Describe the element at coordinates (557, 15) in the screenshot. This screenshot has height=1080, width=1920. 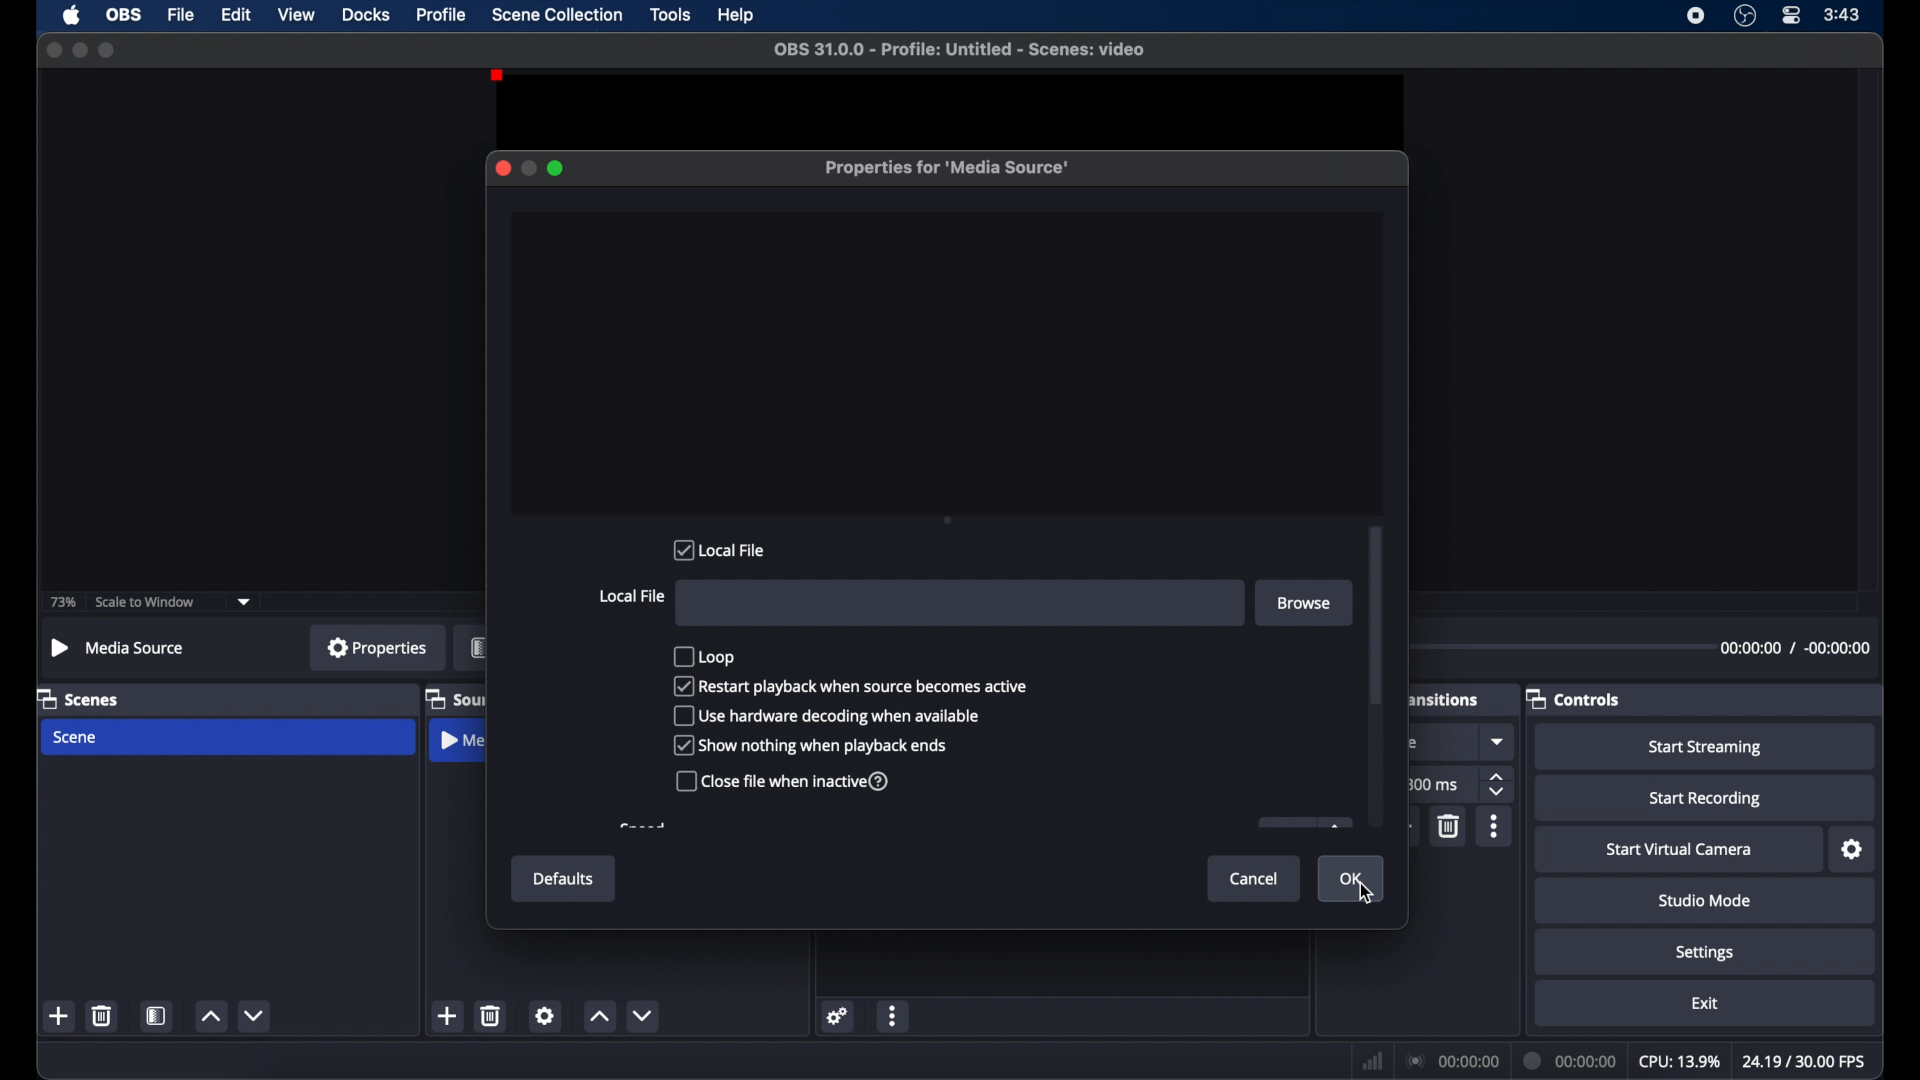
I see `scene collection` at that location.